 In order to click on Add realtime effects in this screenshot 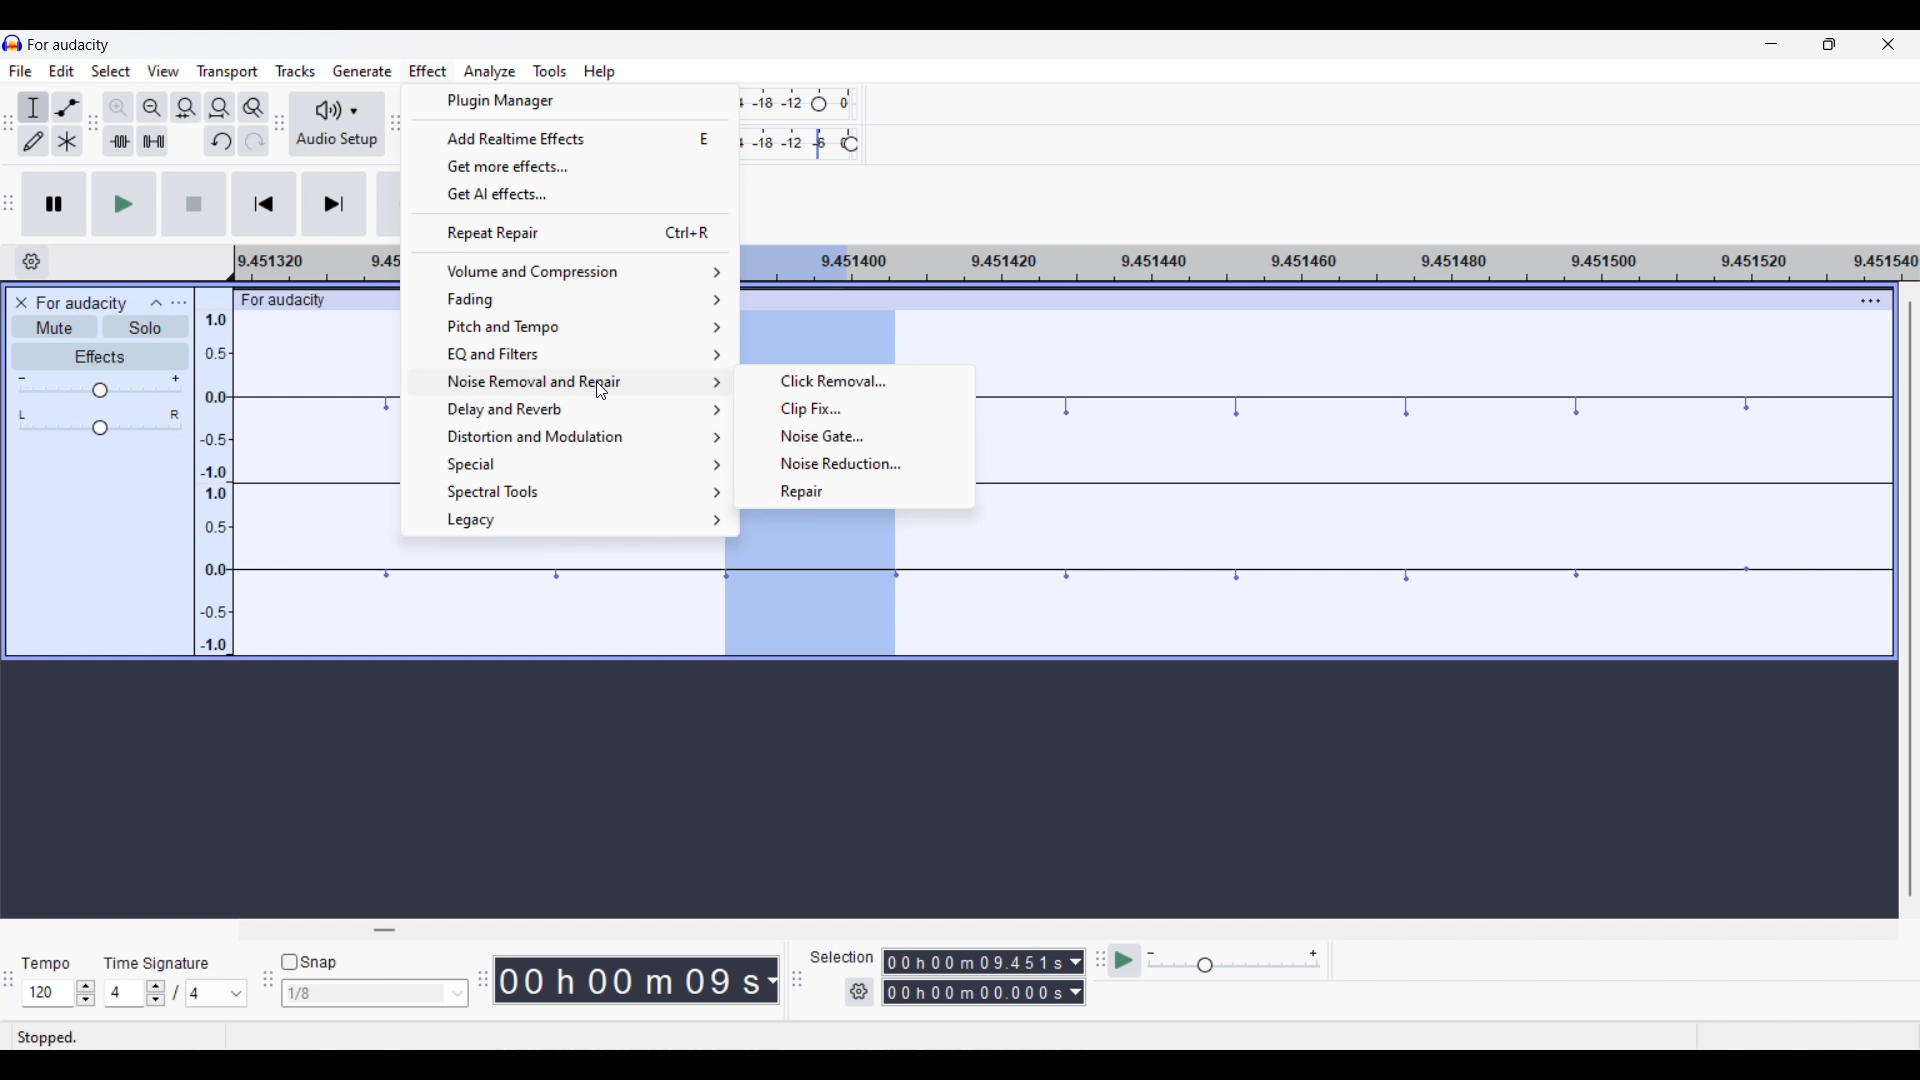, I will do `click(572, 137)`.